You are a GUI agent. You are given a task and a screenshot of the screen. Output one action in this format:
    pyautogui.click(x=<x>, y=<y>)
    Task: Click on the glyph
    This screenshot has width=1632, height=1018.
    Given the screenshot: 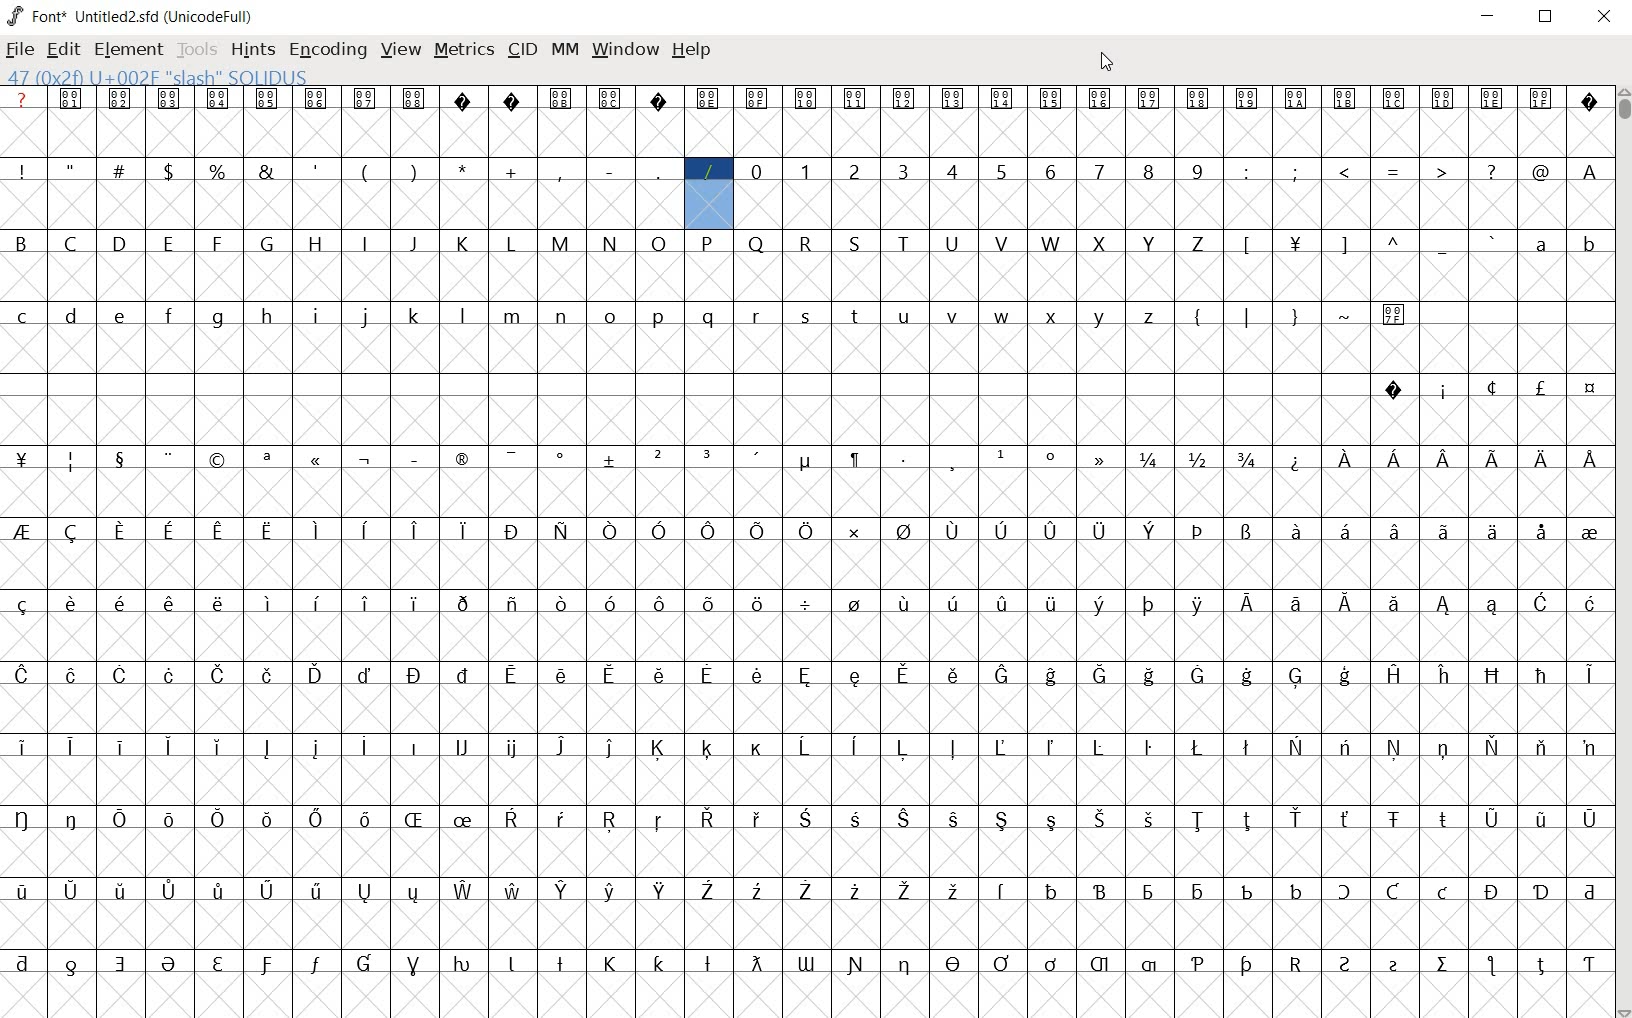 What is the action you would take?
    pyautogui.click(x=416, y=316)
    